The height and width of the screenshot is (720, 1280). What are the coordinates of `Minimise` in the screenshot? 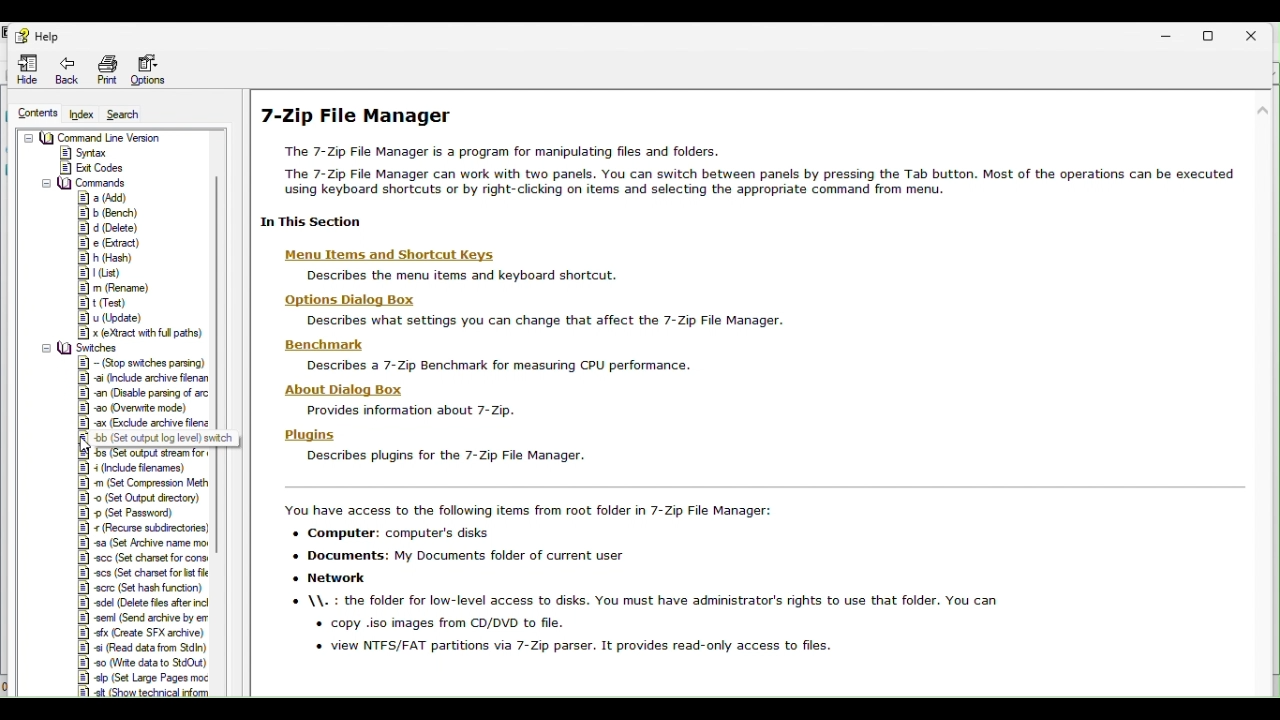 It's located at (1173, 35).